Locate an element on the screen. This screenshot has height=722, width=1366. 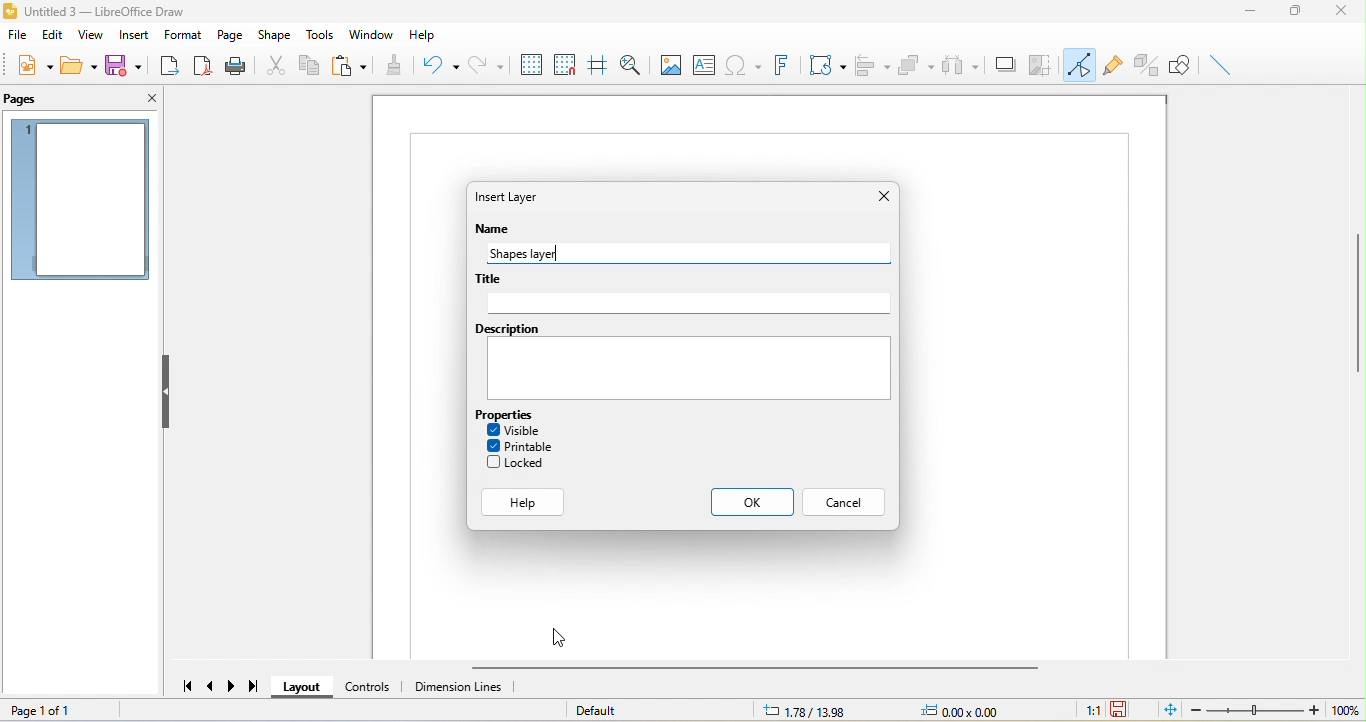
1.78/13.98 is located at coordinates (803, 710).